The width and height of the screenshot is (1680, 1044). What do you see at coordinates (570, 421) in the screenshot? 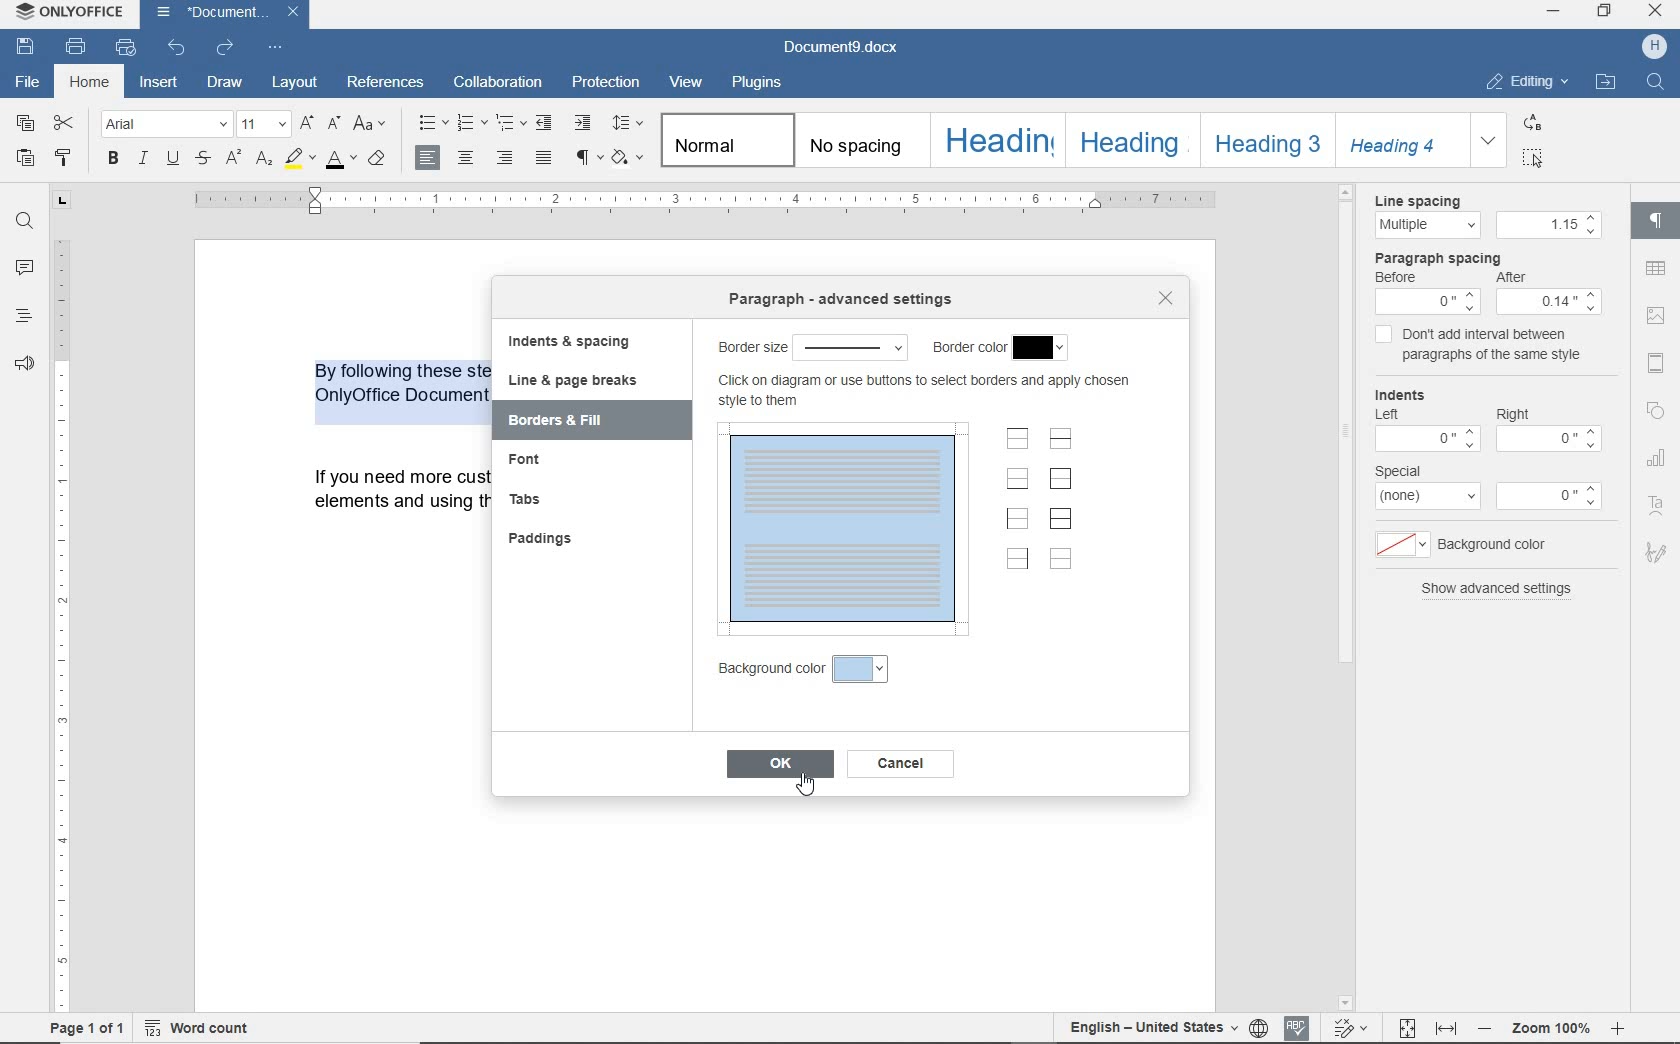
I see `borders & fill` at bounding box center [570, 421].